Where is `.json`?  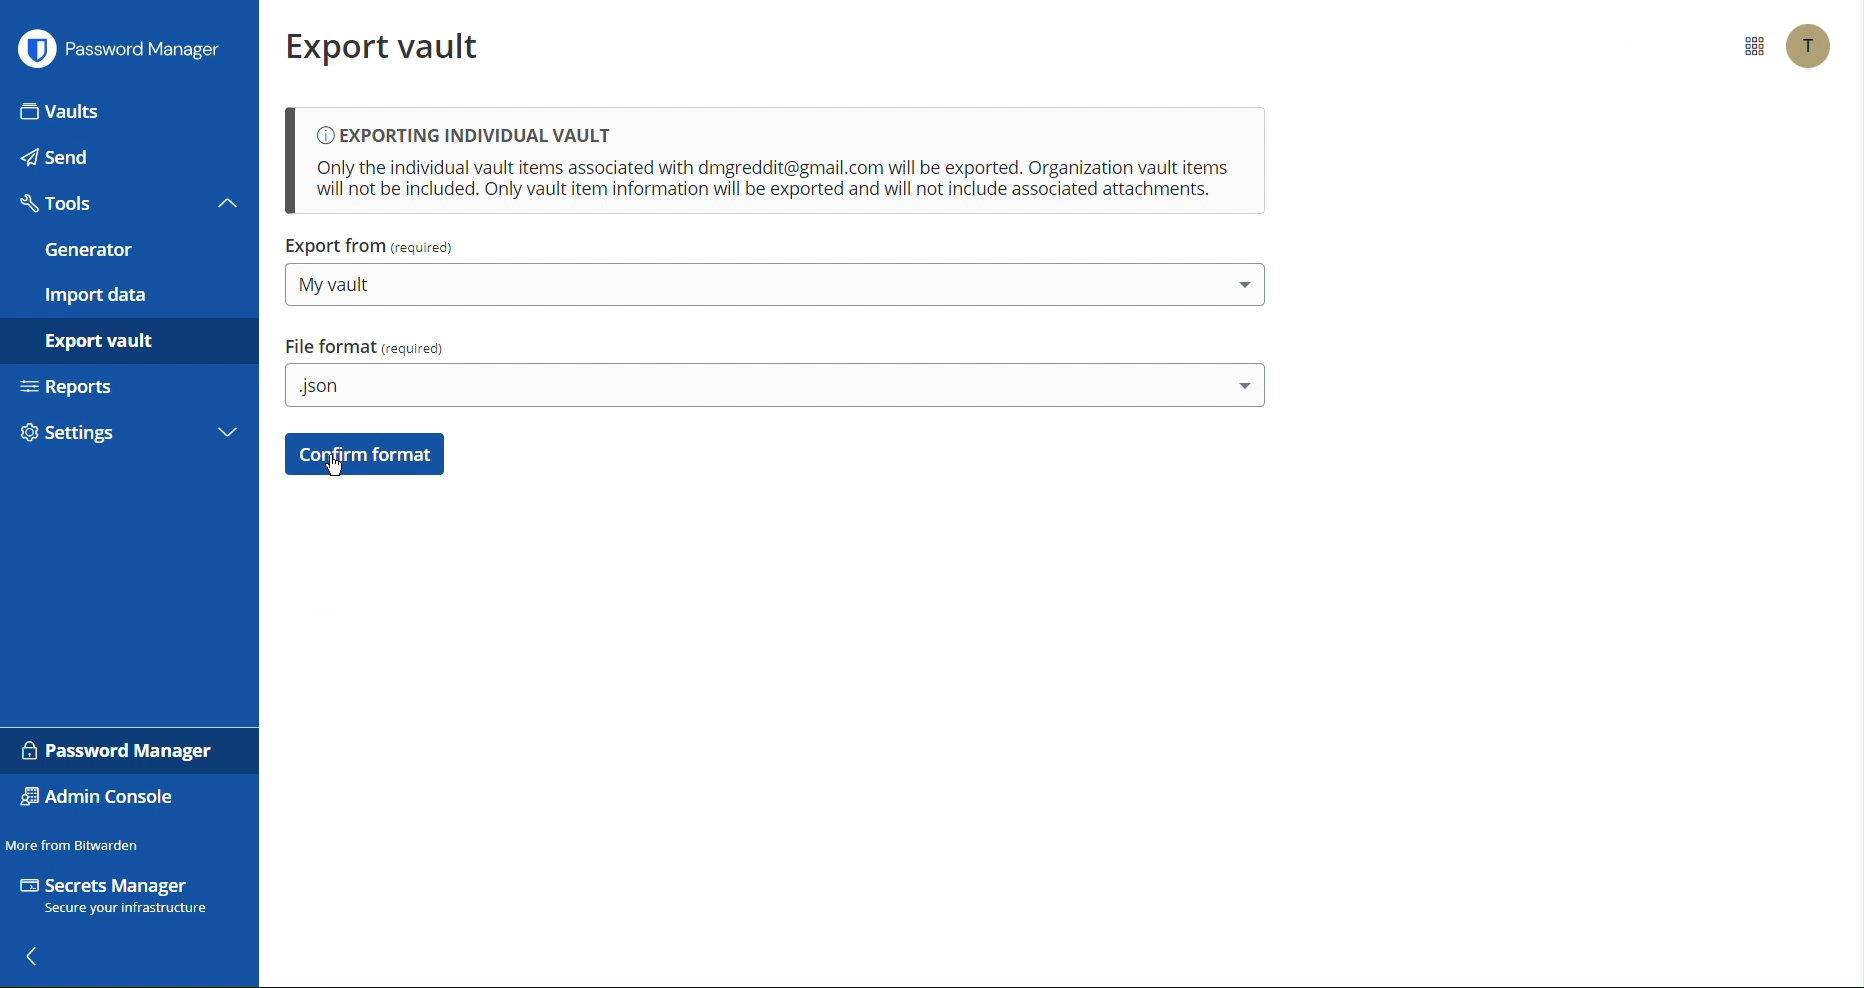 .json is located at coordinates (776, 385).